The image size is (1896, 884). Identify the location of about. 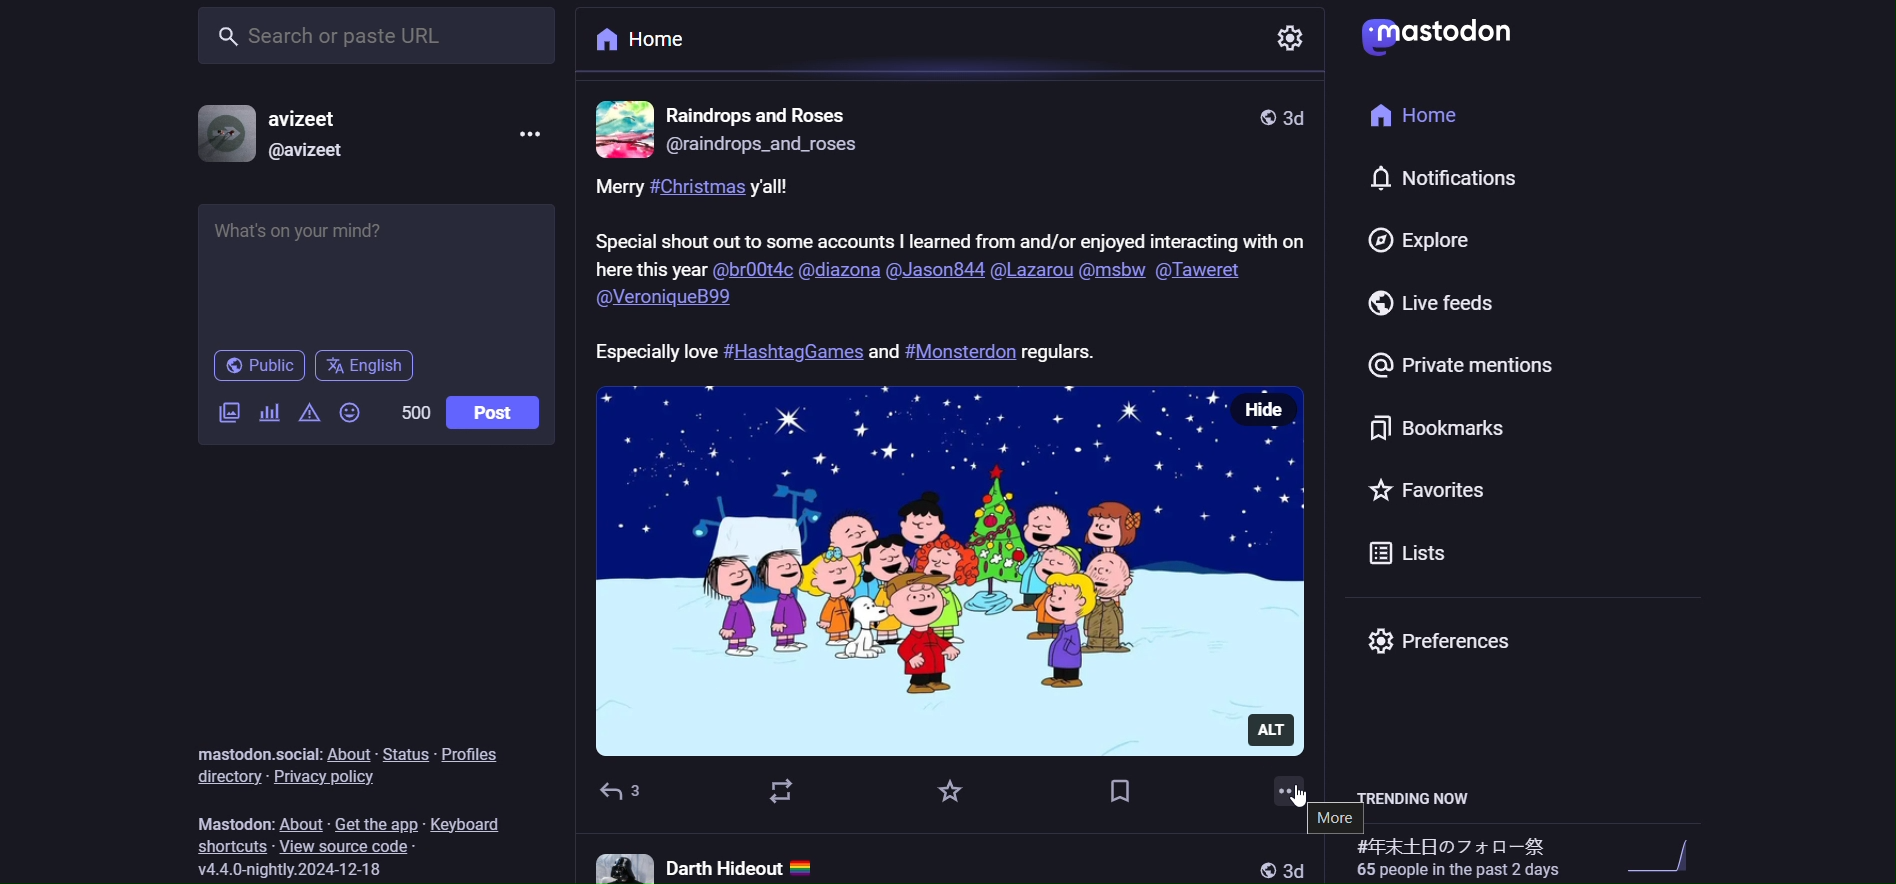
(346, 752).